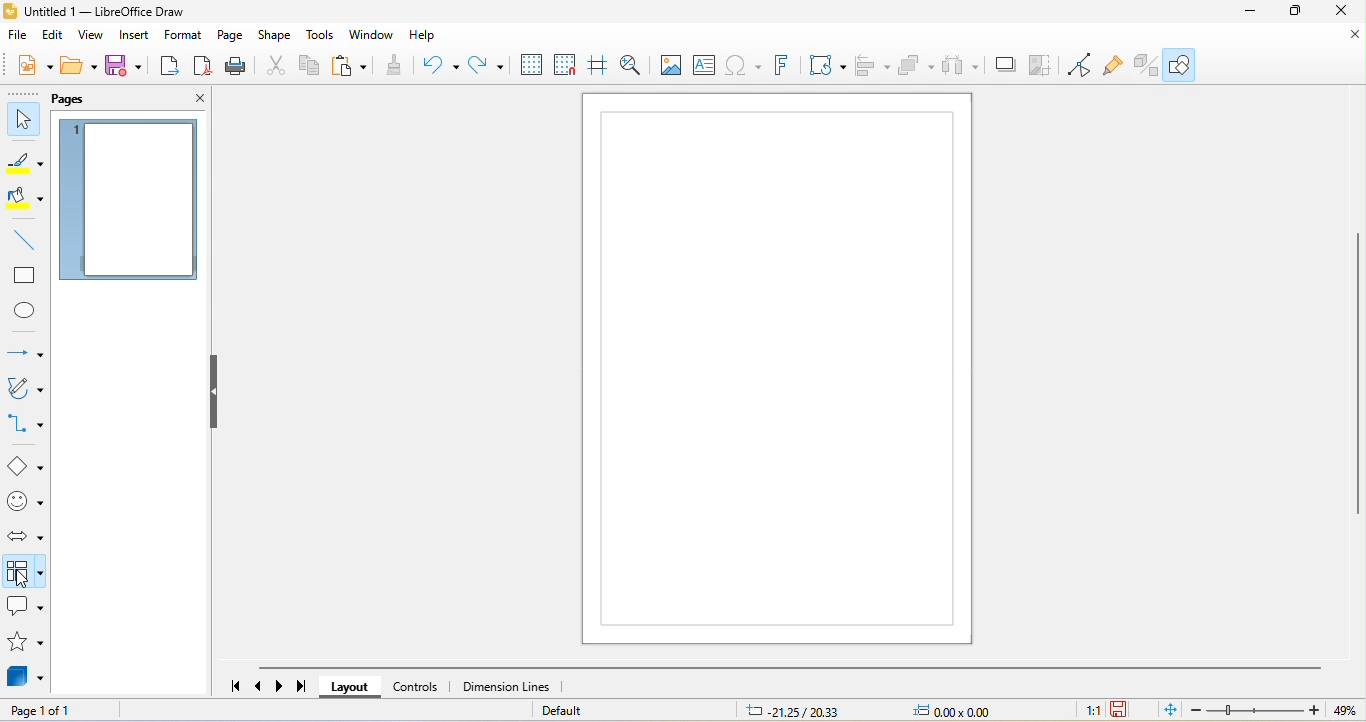  Describe the element at coordinates (231, 35) in the screenshot. I see `page` at that location.